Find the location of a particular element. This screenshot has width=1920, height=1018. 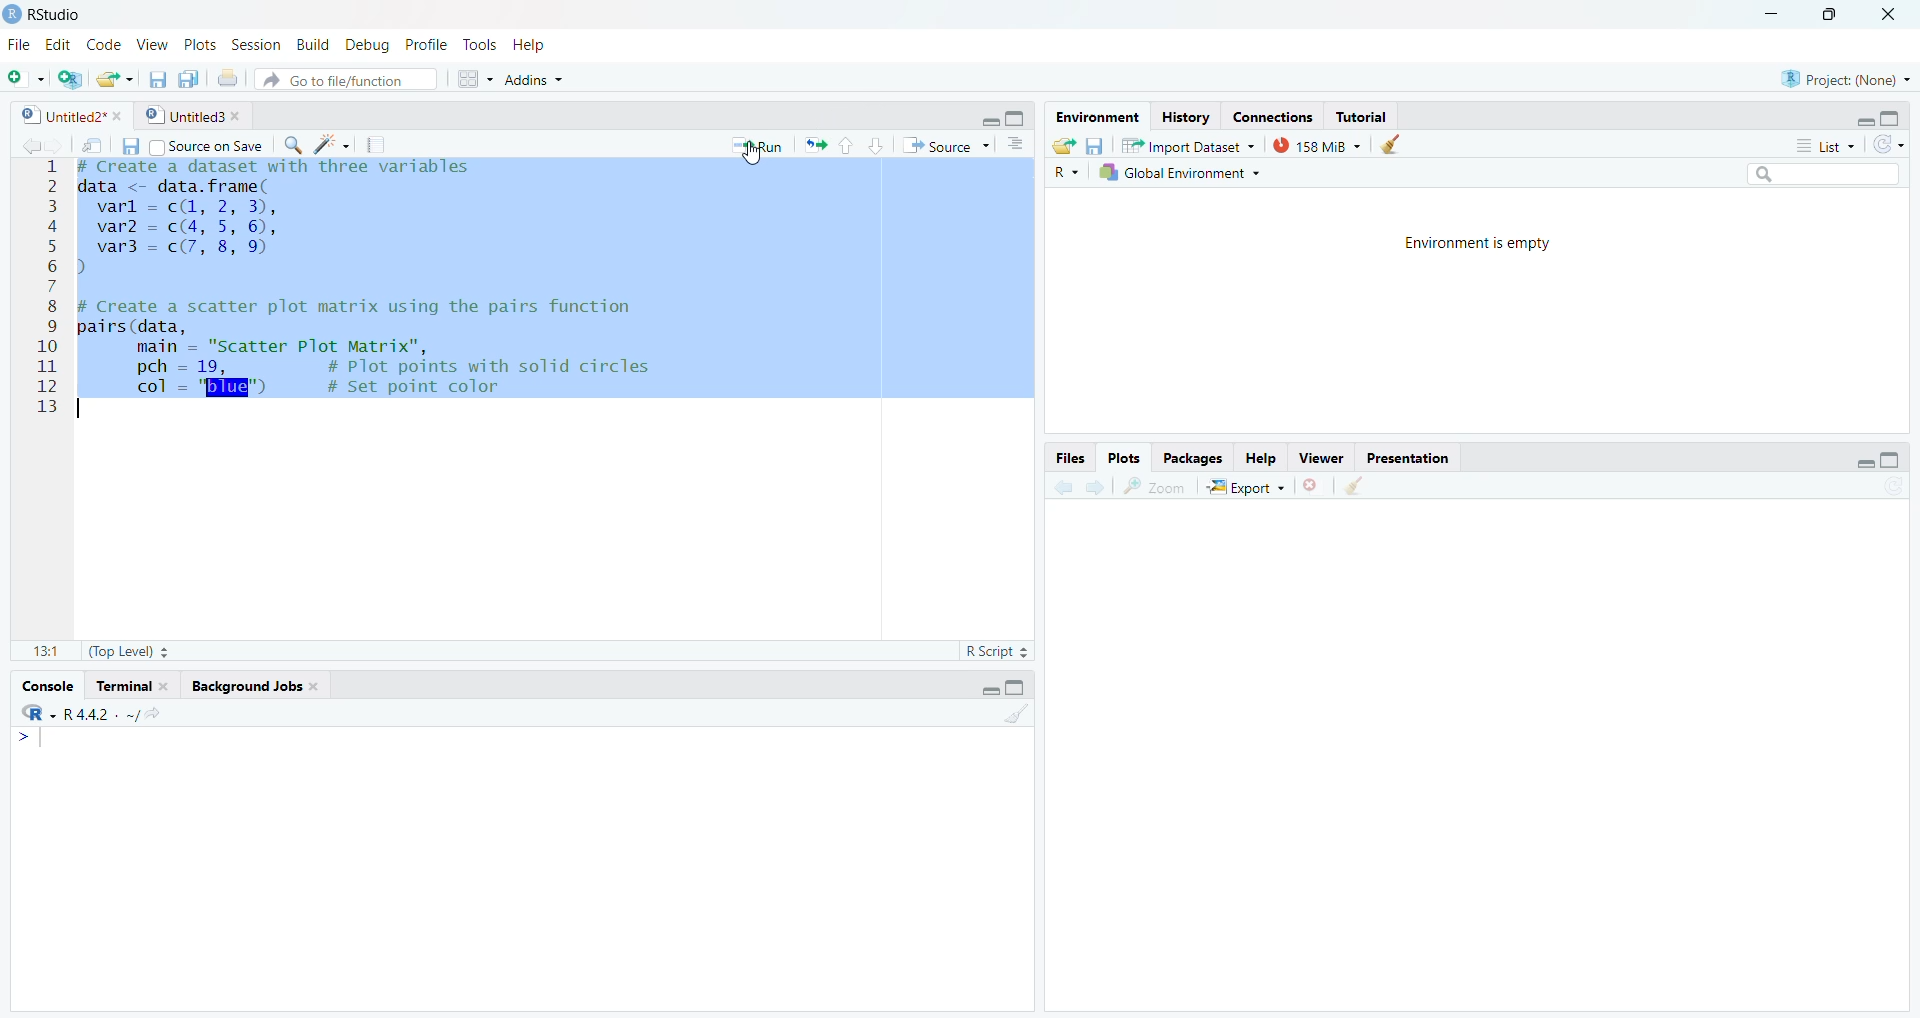

R Script 3 is located at coordinates (1001, 650).